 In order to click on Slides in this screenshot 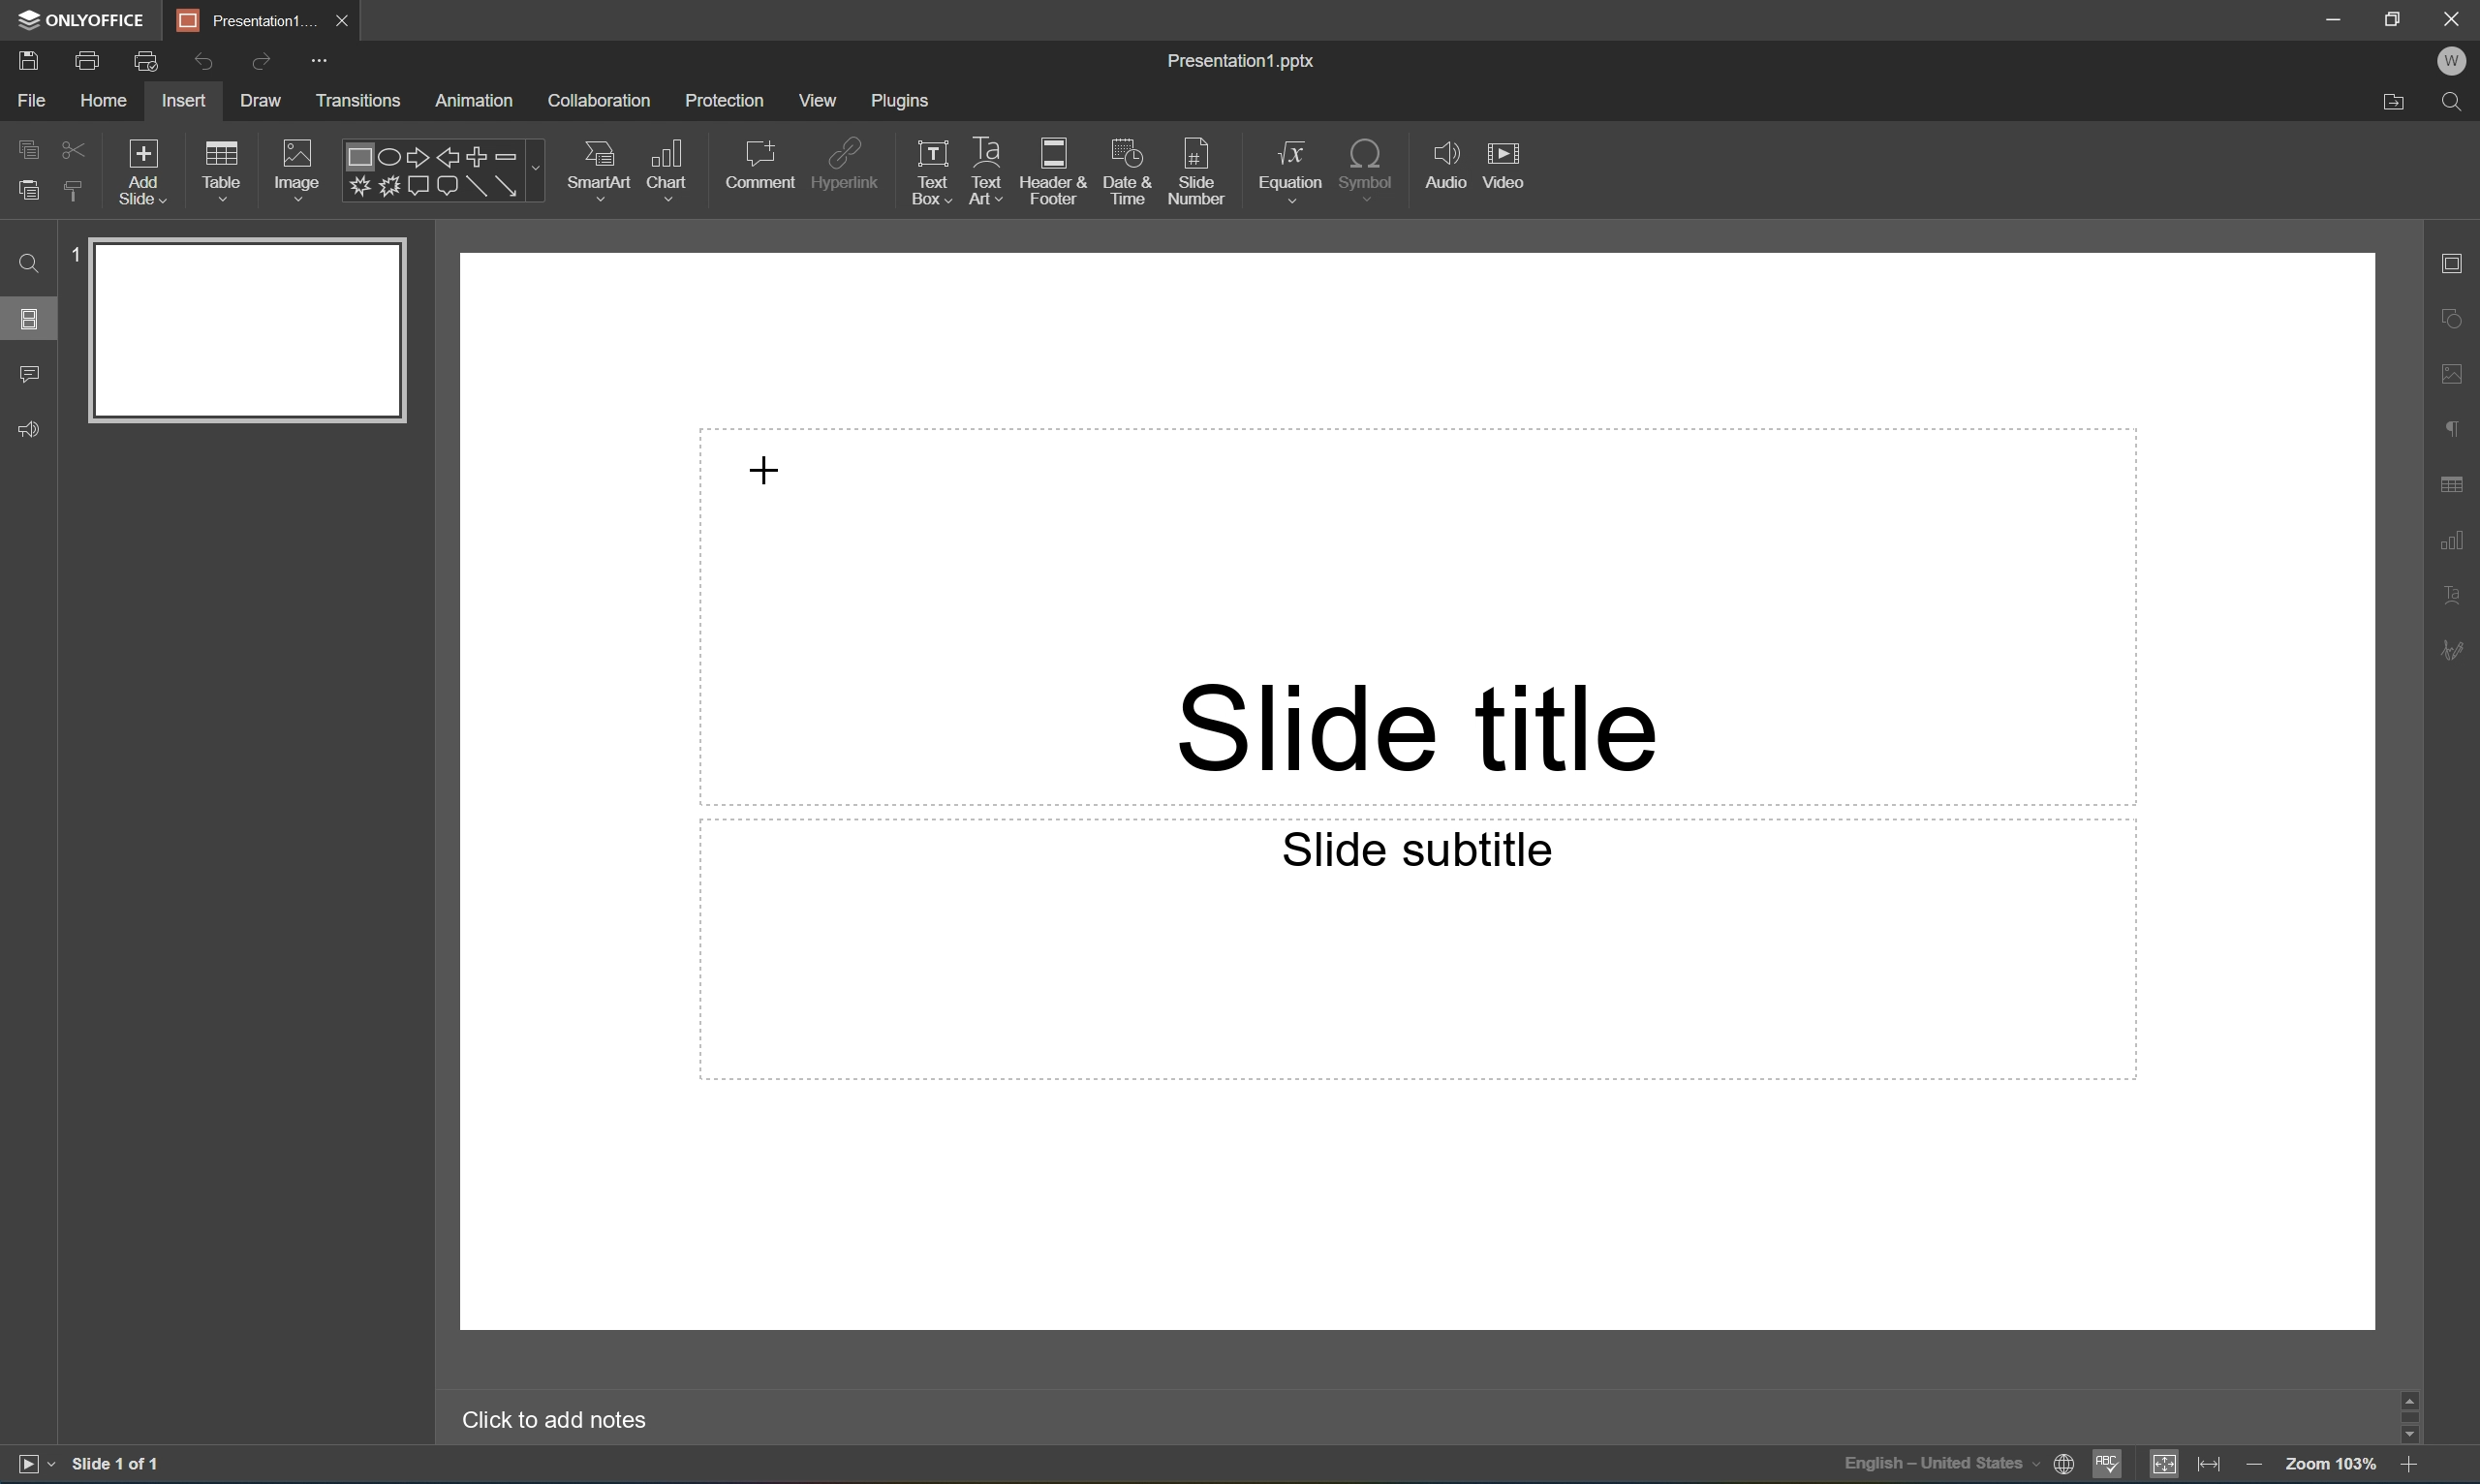, I will do `click(28, 317)`.